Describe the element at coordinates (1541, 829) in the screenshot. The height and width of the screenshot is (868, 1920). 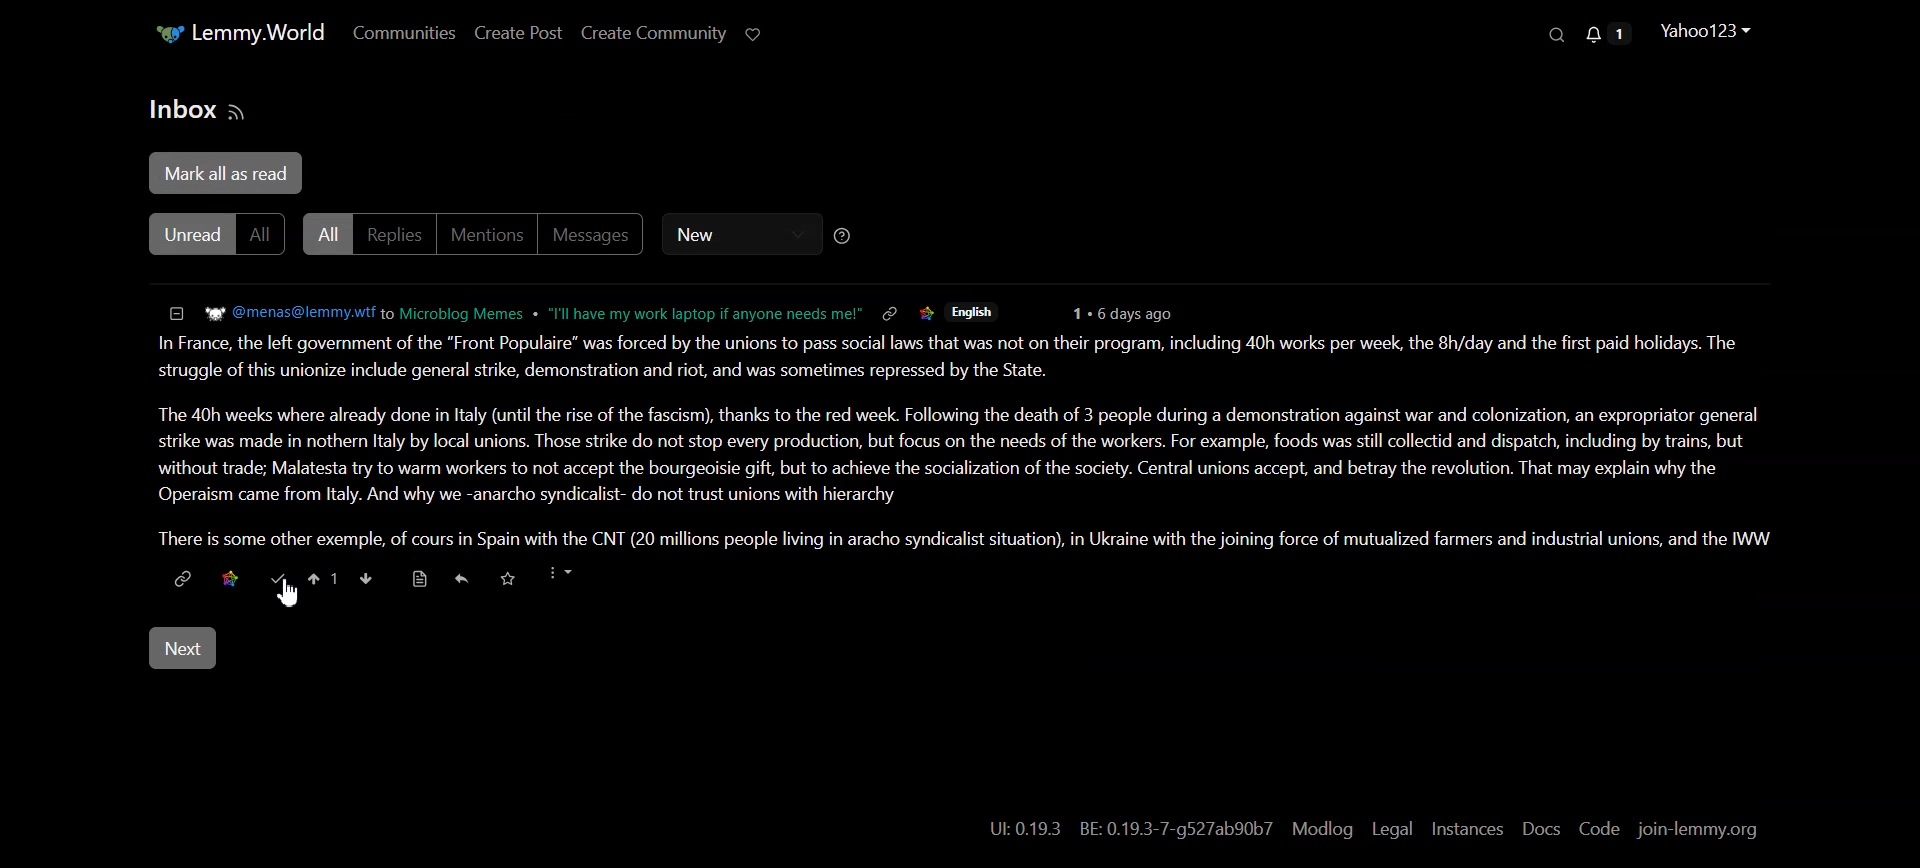
I see `Docs` at that location.